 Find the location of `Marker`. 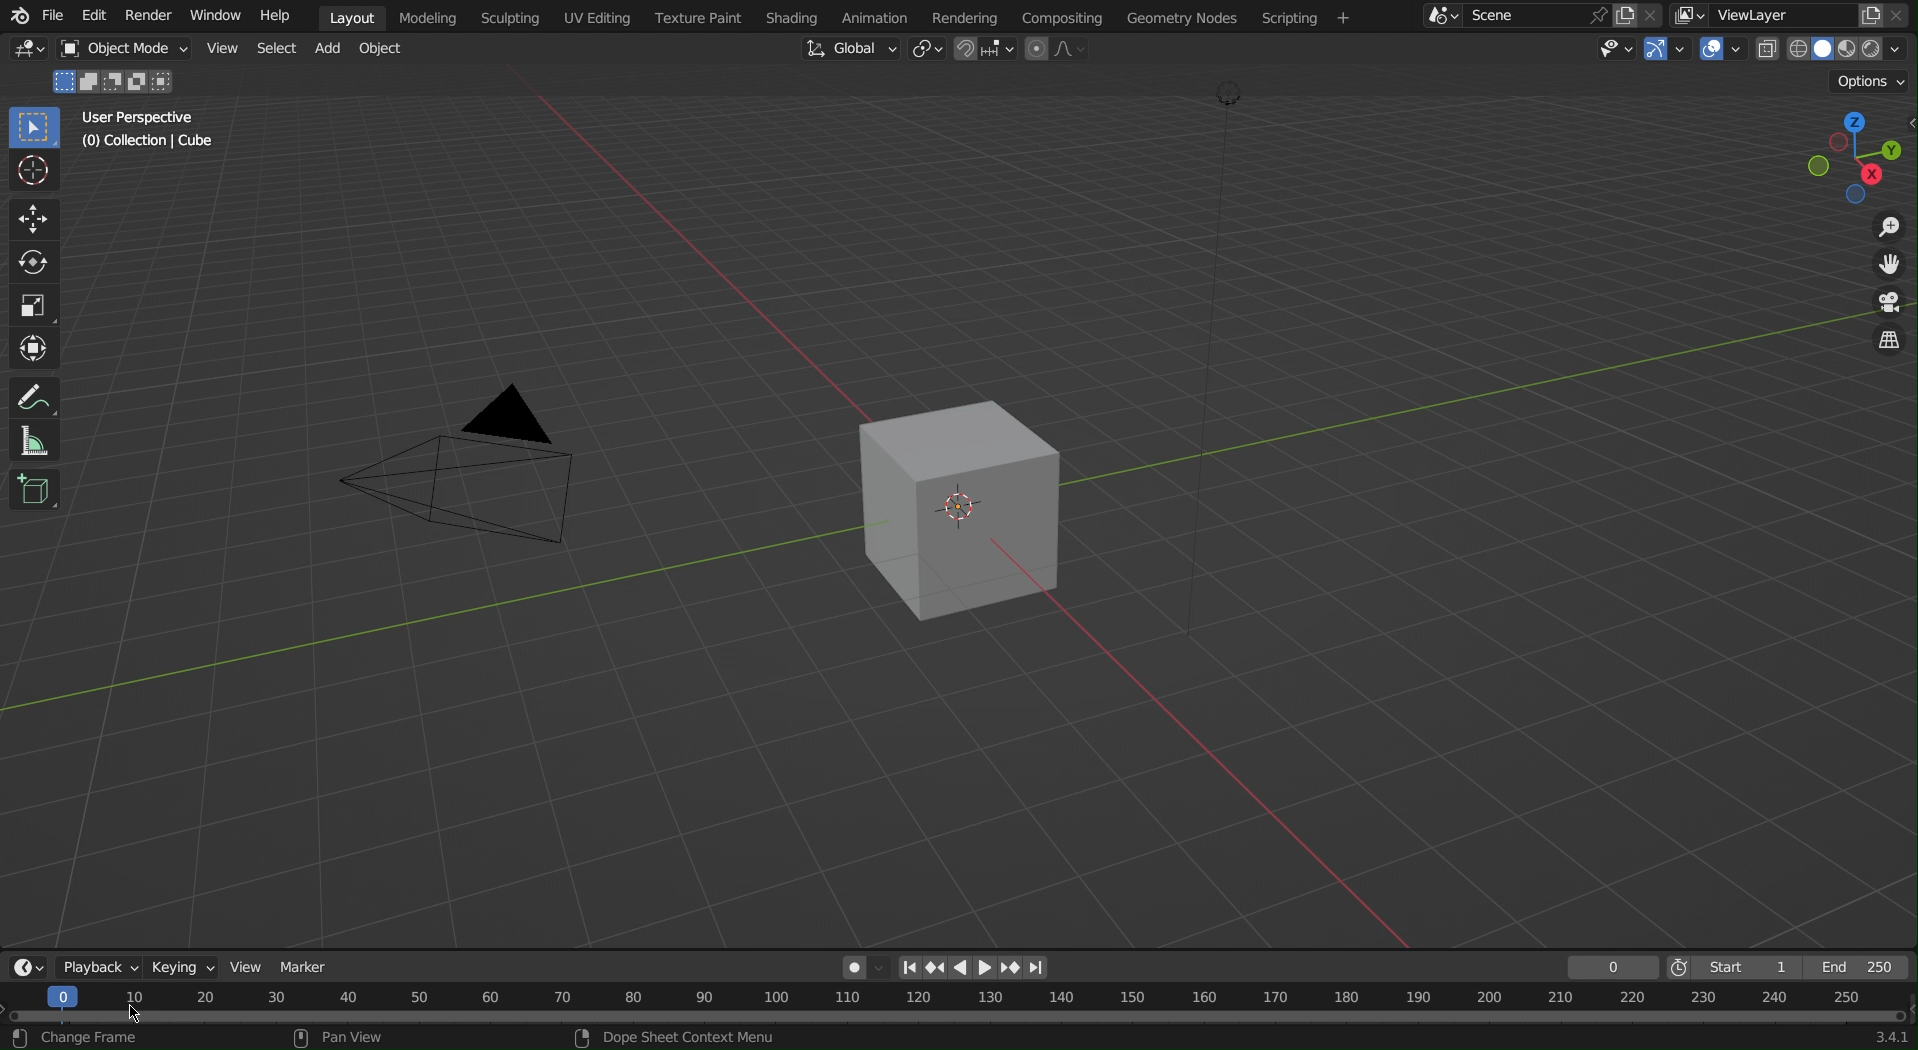

Marker is located at coordinates (315, 964).